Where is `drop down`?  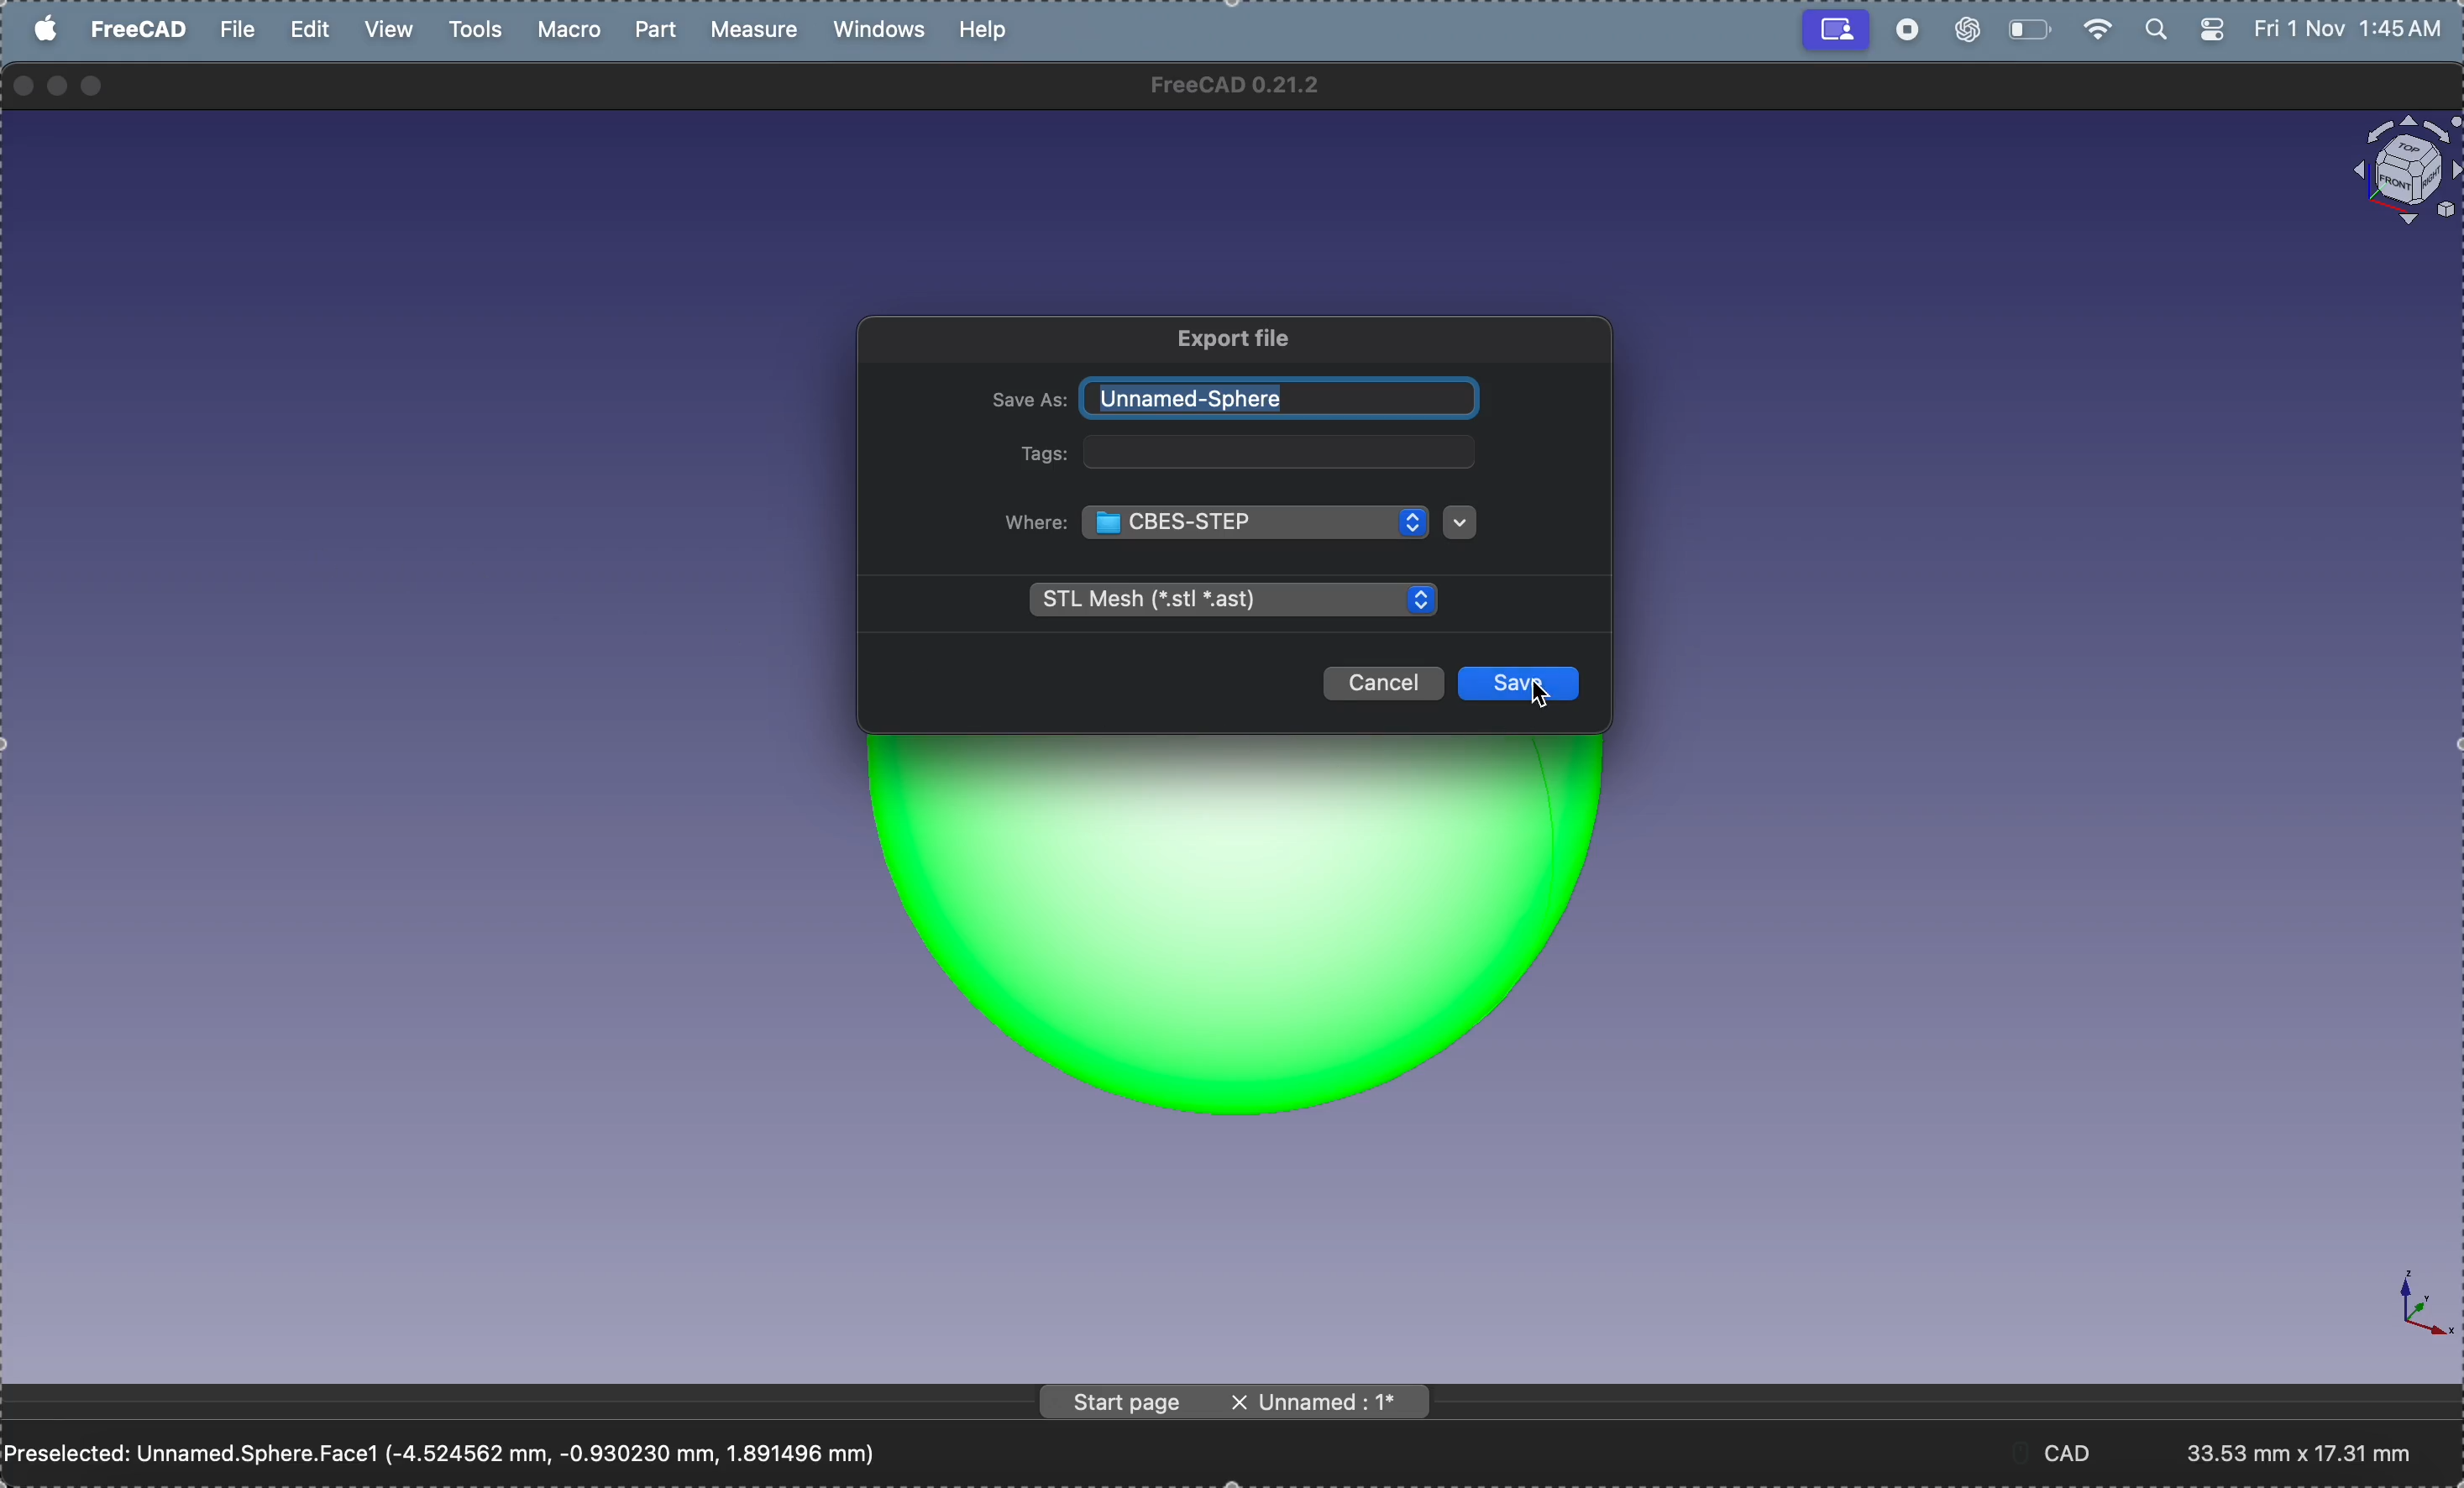 drop down is located at coordinates (1460, 523).